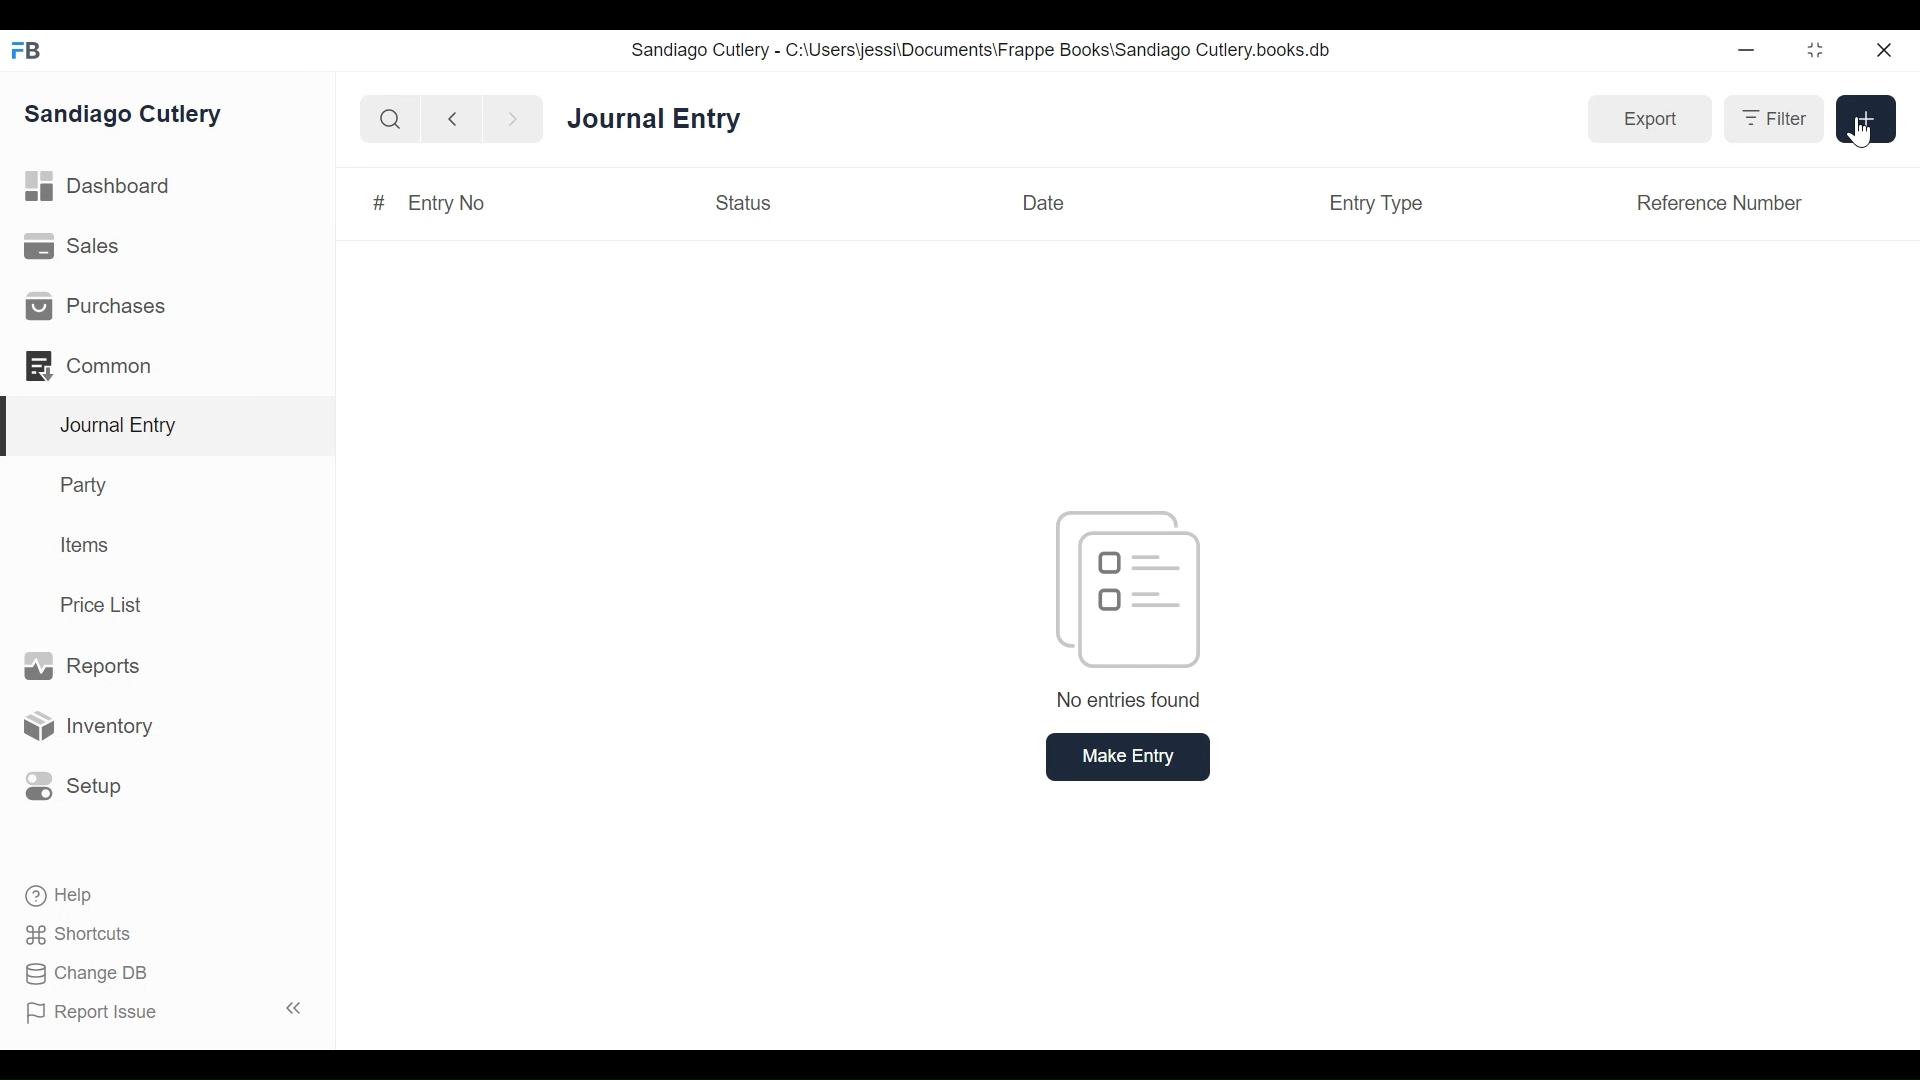  What do you see at coordinates (1126, 608) in the screenshot?
I see `No entries found` at bounding box center [1126, 608].